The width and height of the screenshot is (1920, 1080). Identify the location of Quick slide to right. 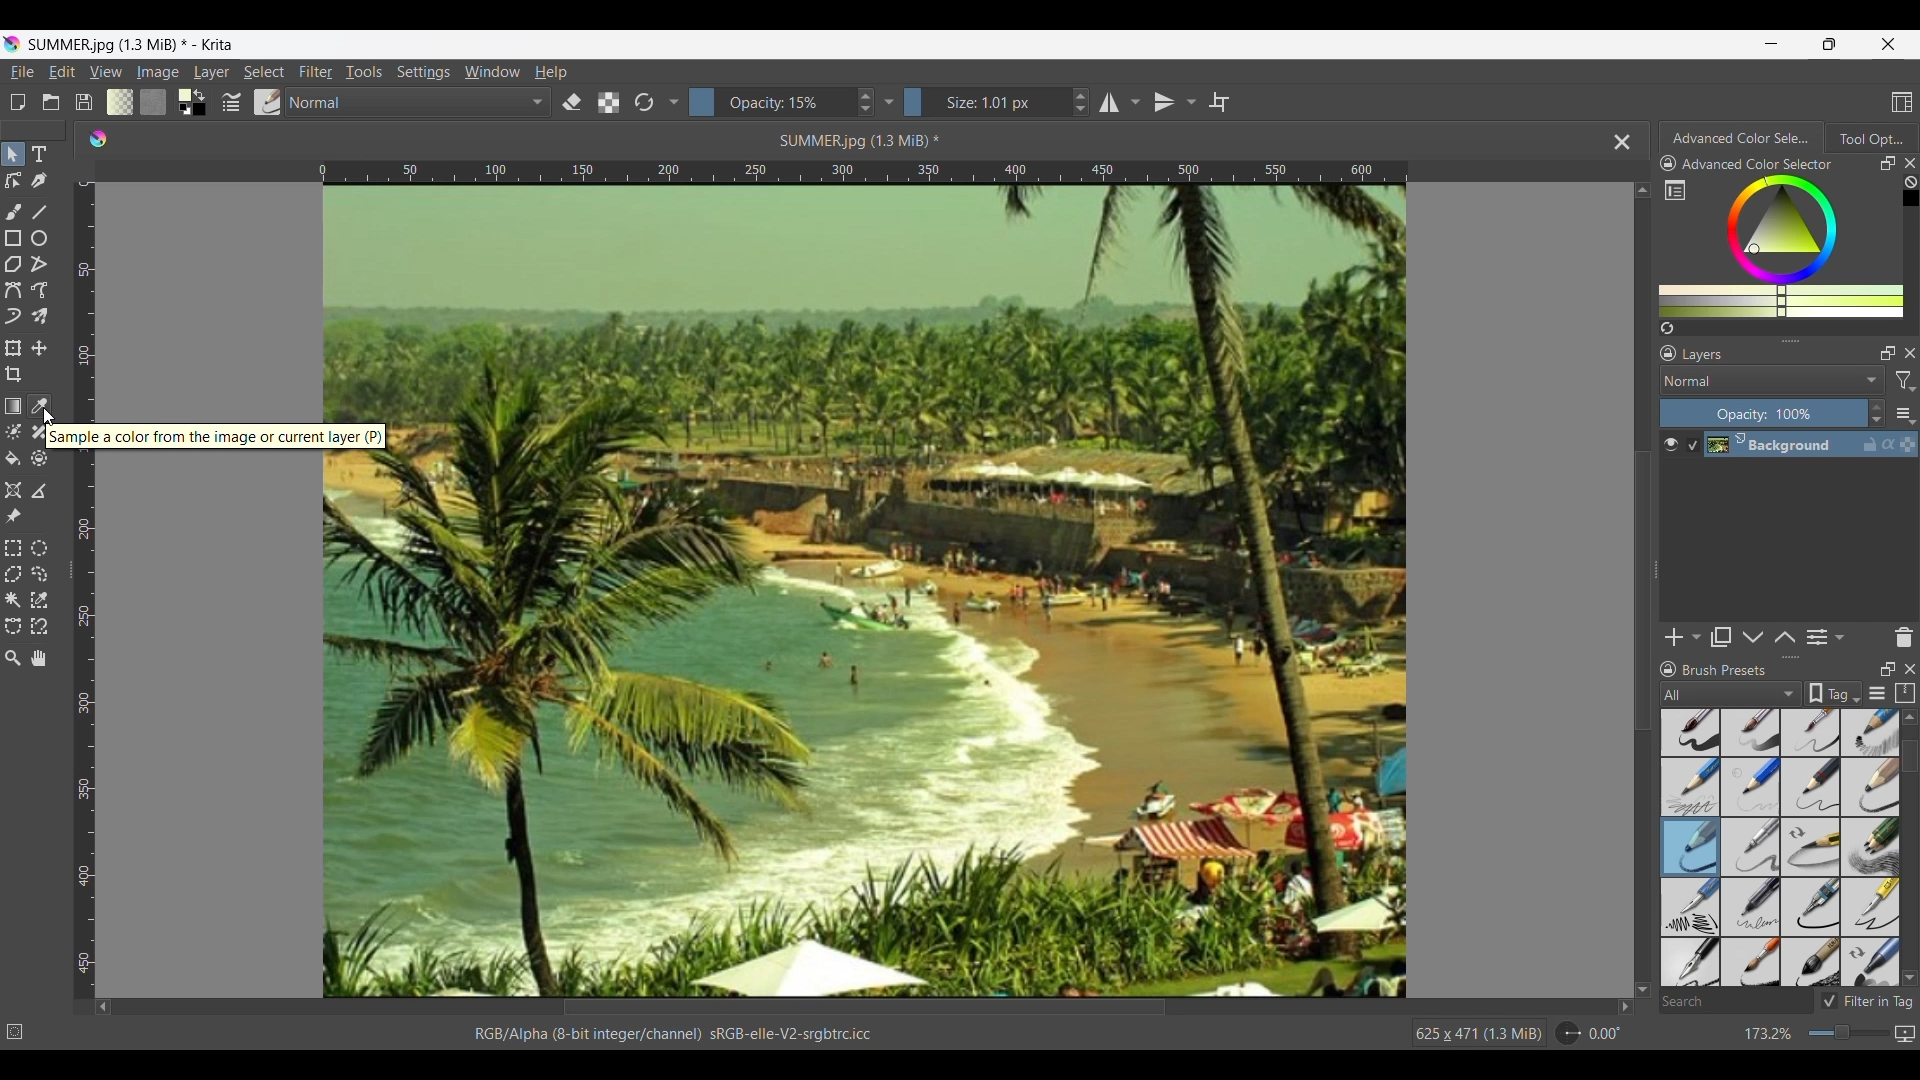
(1625, 1007).